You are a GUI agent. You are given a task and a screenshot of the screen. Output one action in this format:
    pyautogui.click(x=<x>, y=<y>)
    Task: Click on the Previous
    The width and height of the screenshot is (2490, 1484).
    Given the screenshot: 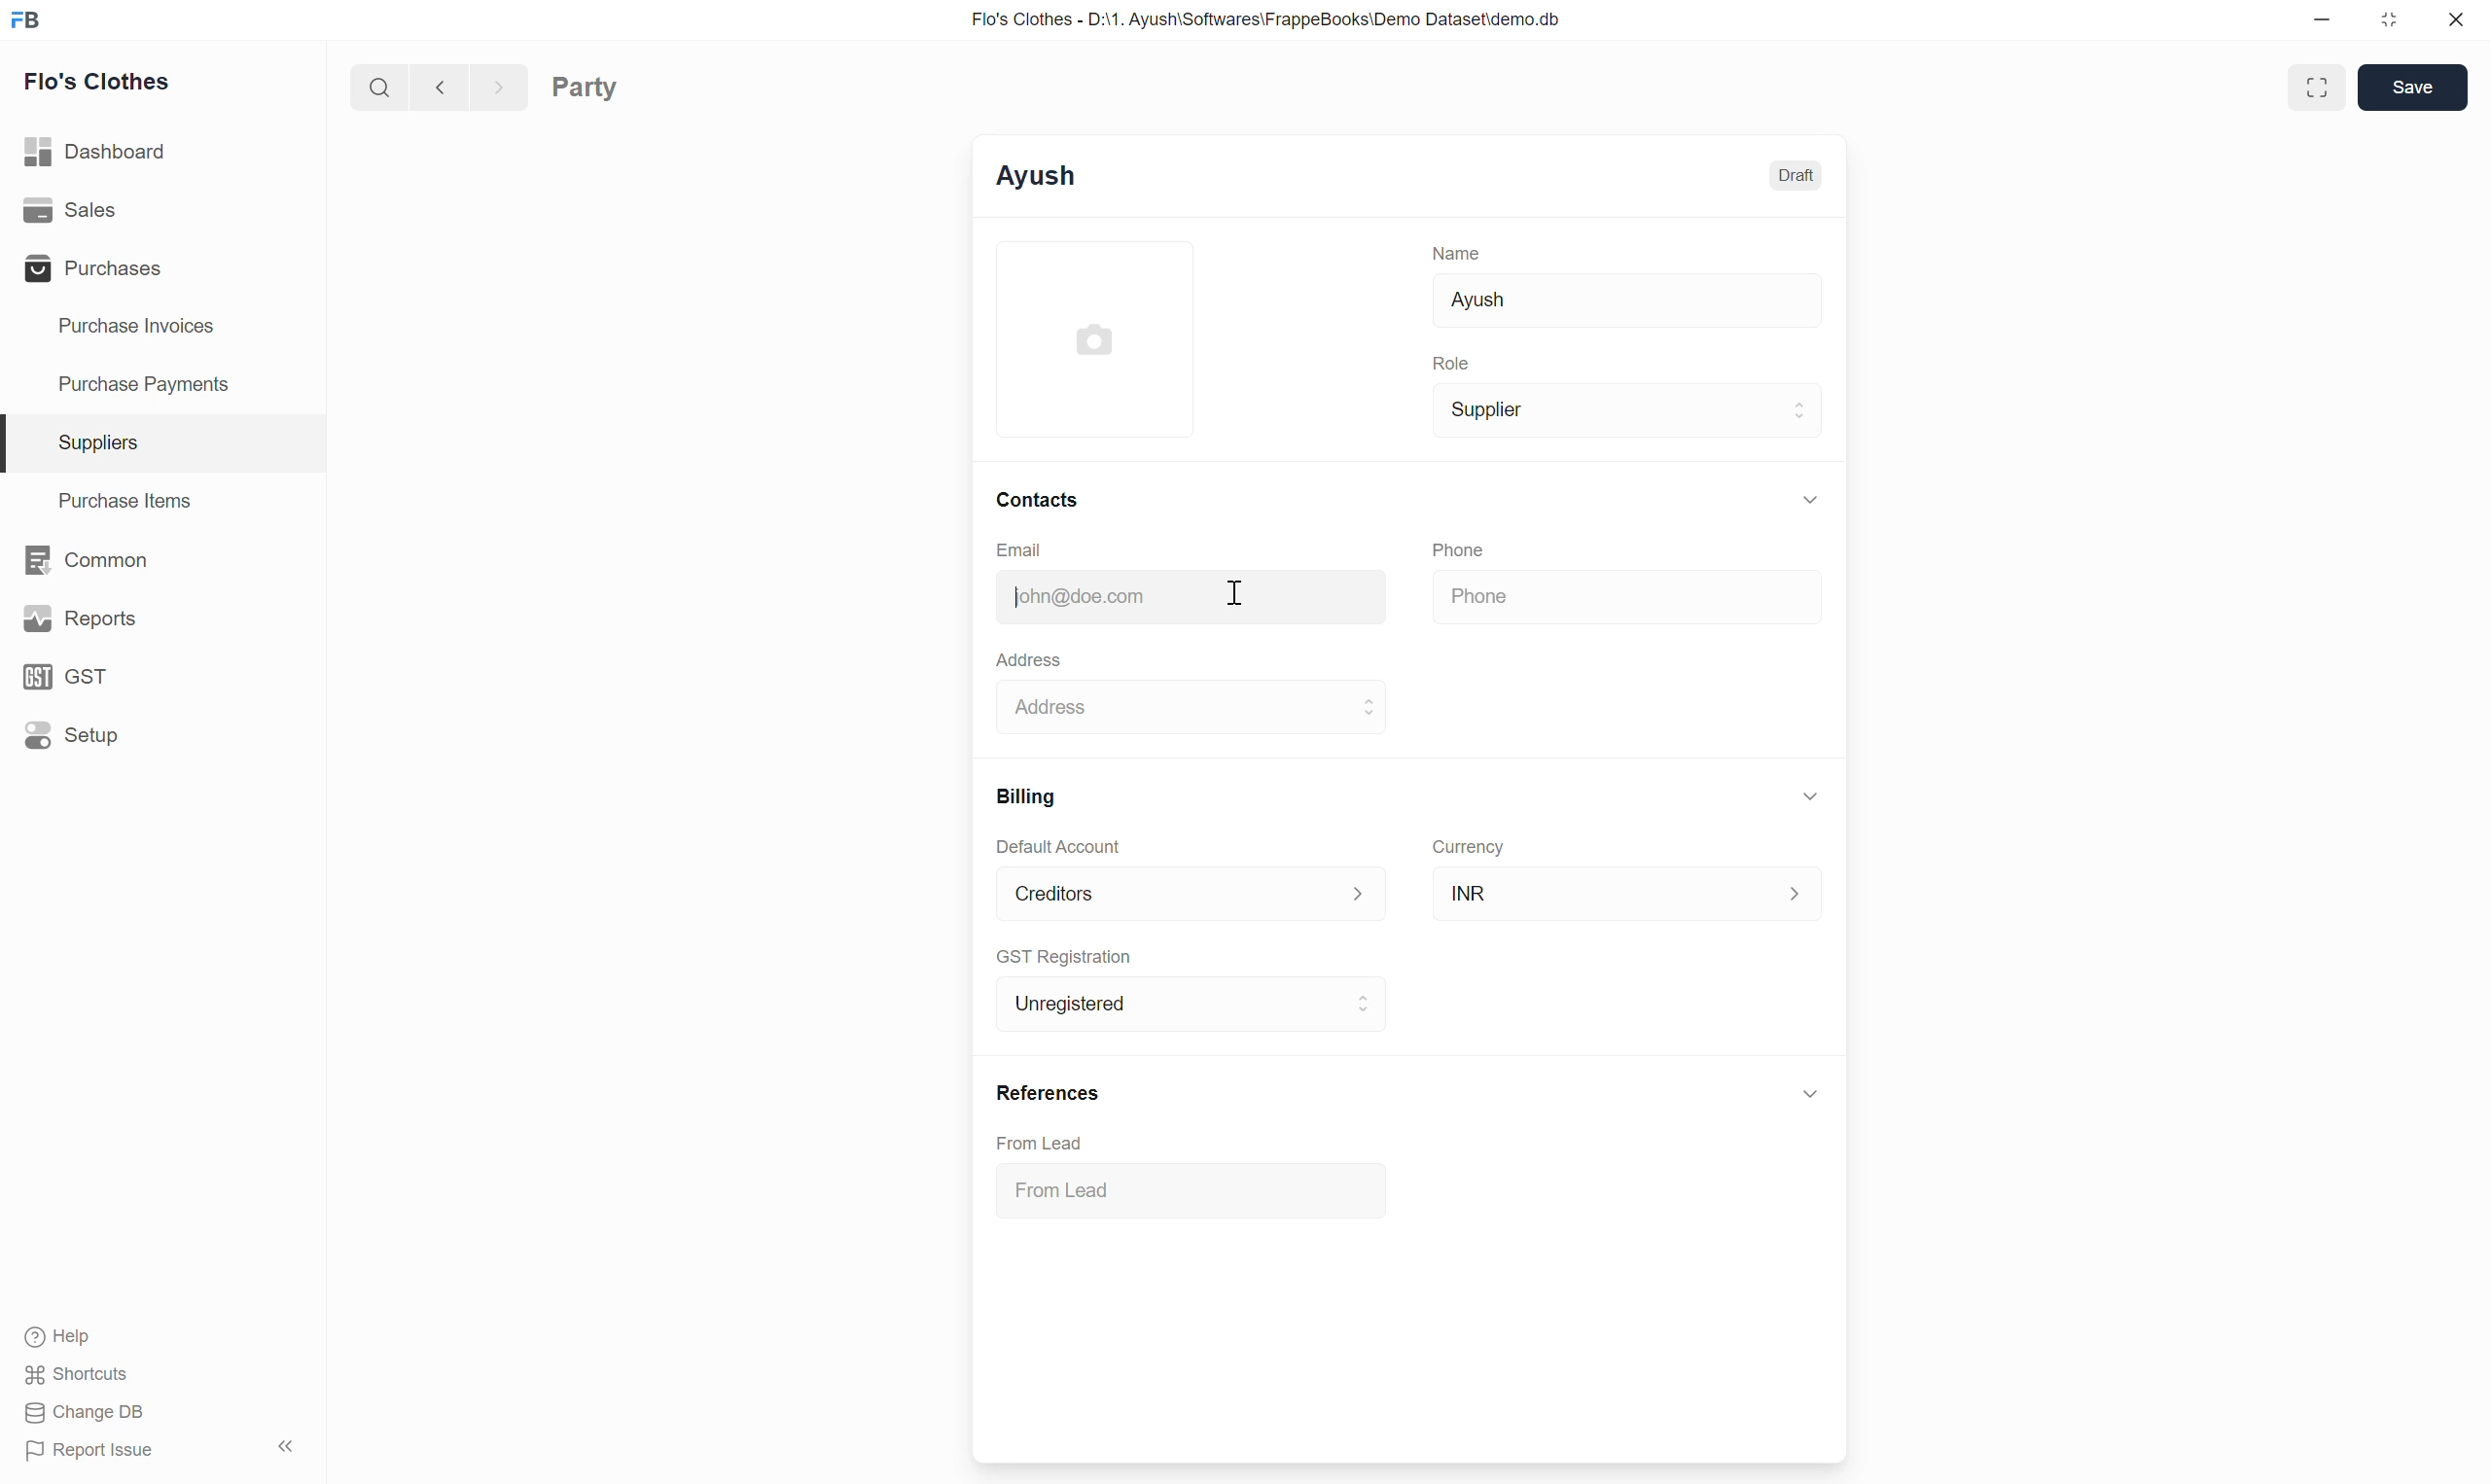 What is the action you would take?
    pyautogui.click(x=440, y=86)
    